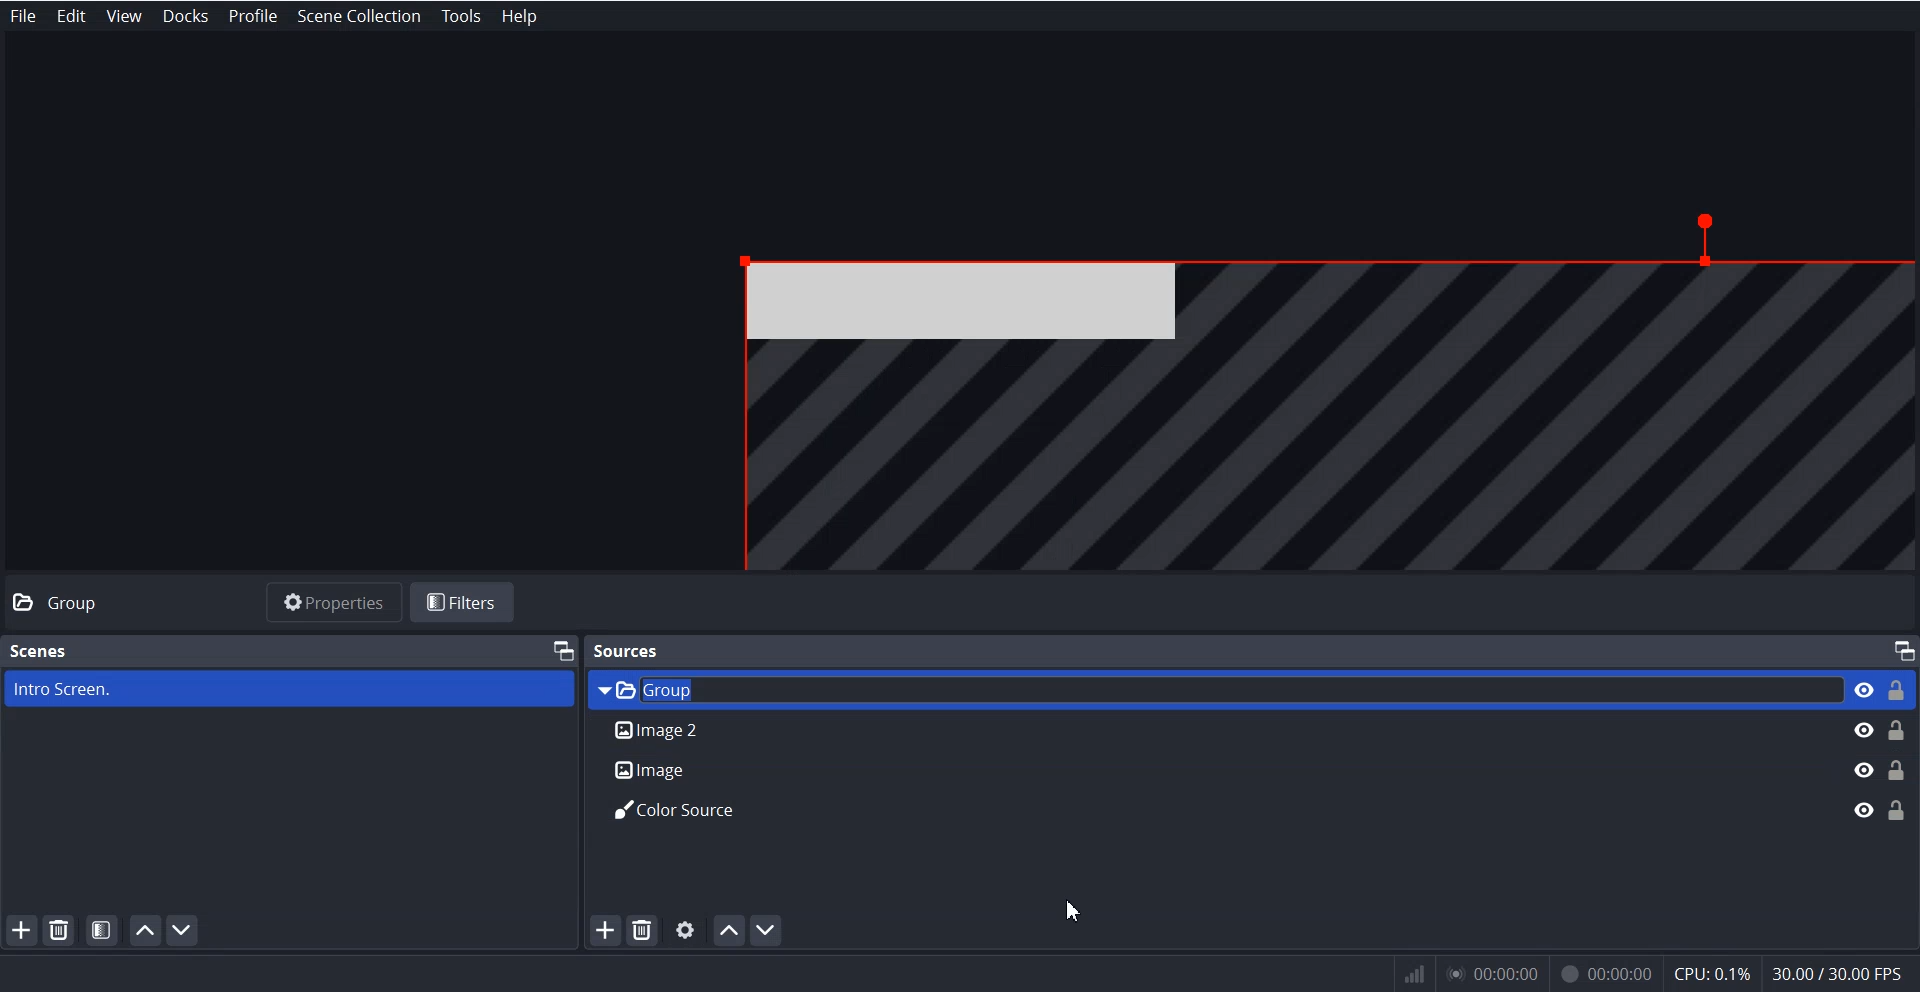 This screenshot has width=1920, height=992. Describe the element at coordinates (1212, 810) in the screenshot. I see `Color Source` at that location.